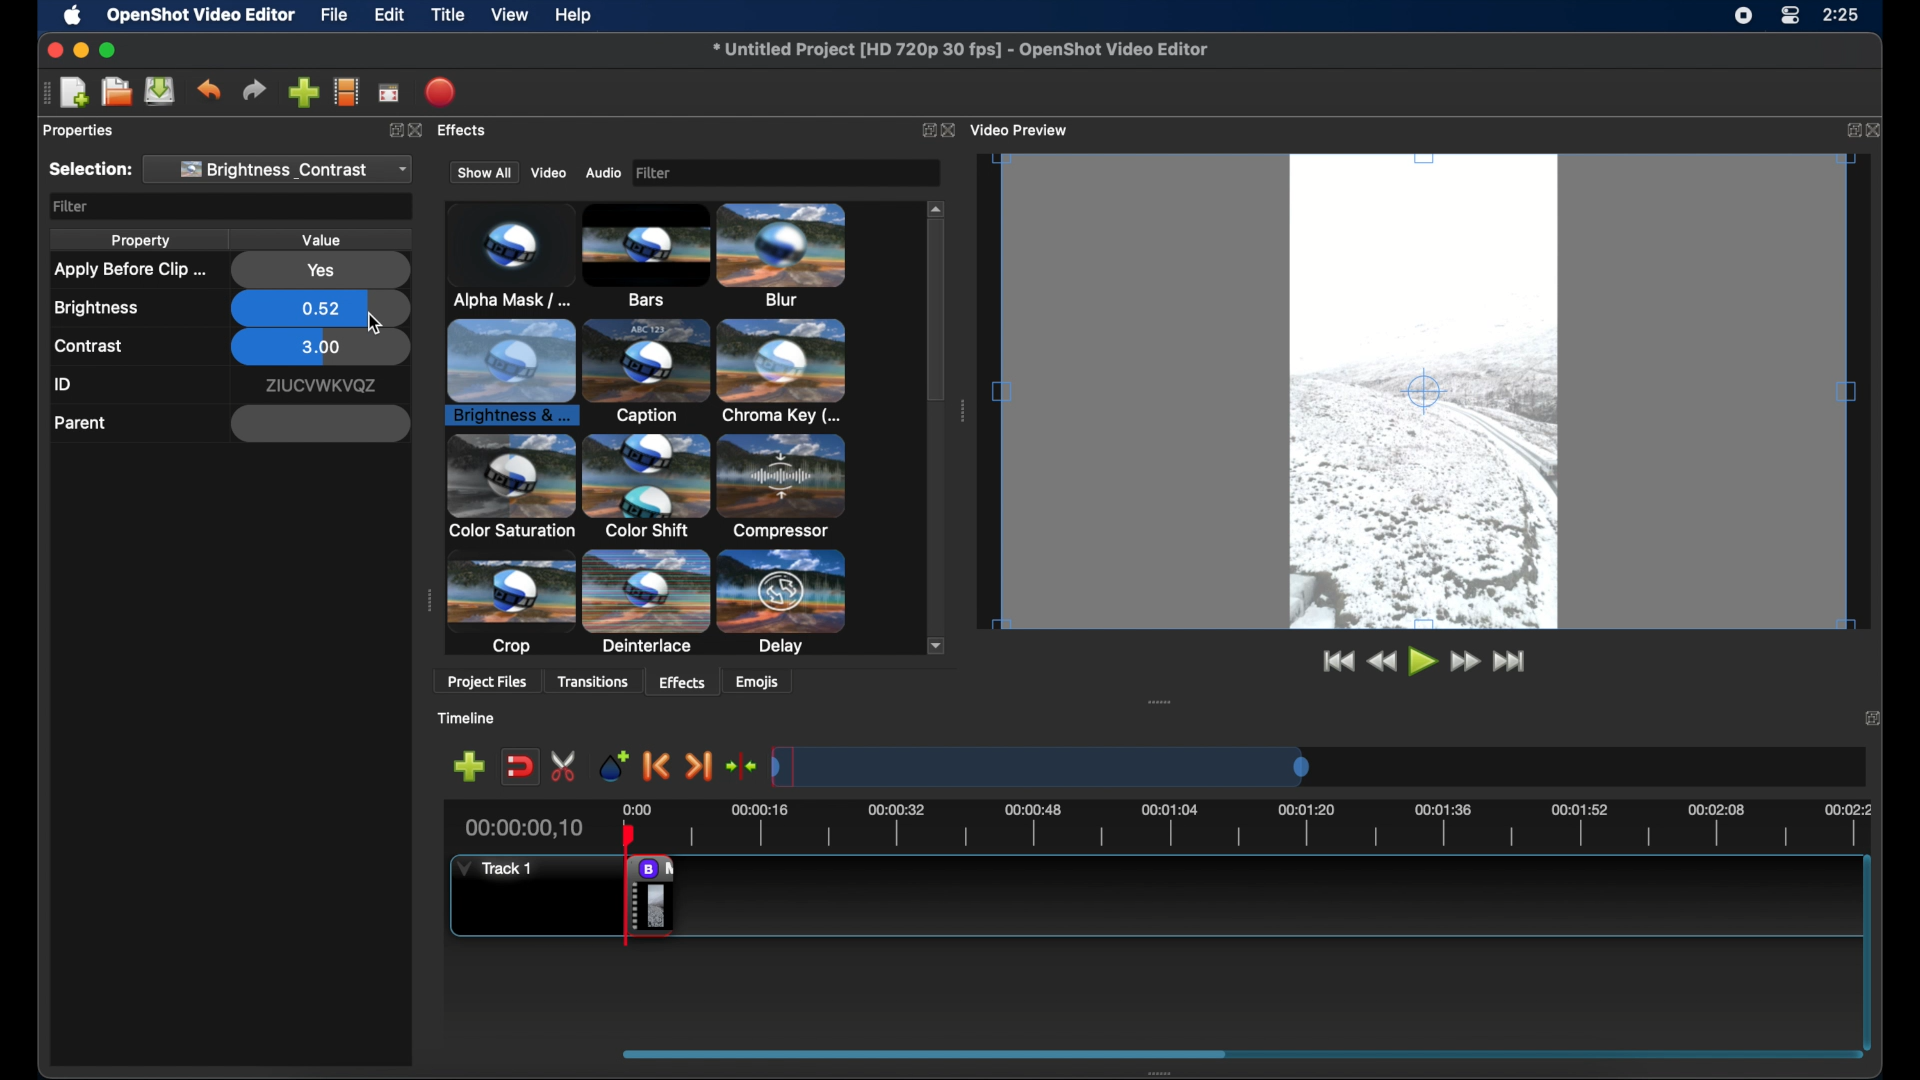  I want to click on scroll down arrow, so click(931, 644).